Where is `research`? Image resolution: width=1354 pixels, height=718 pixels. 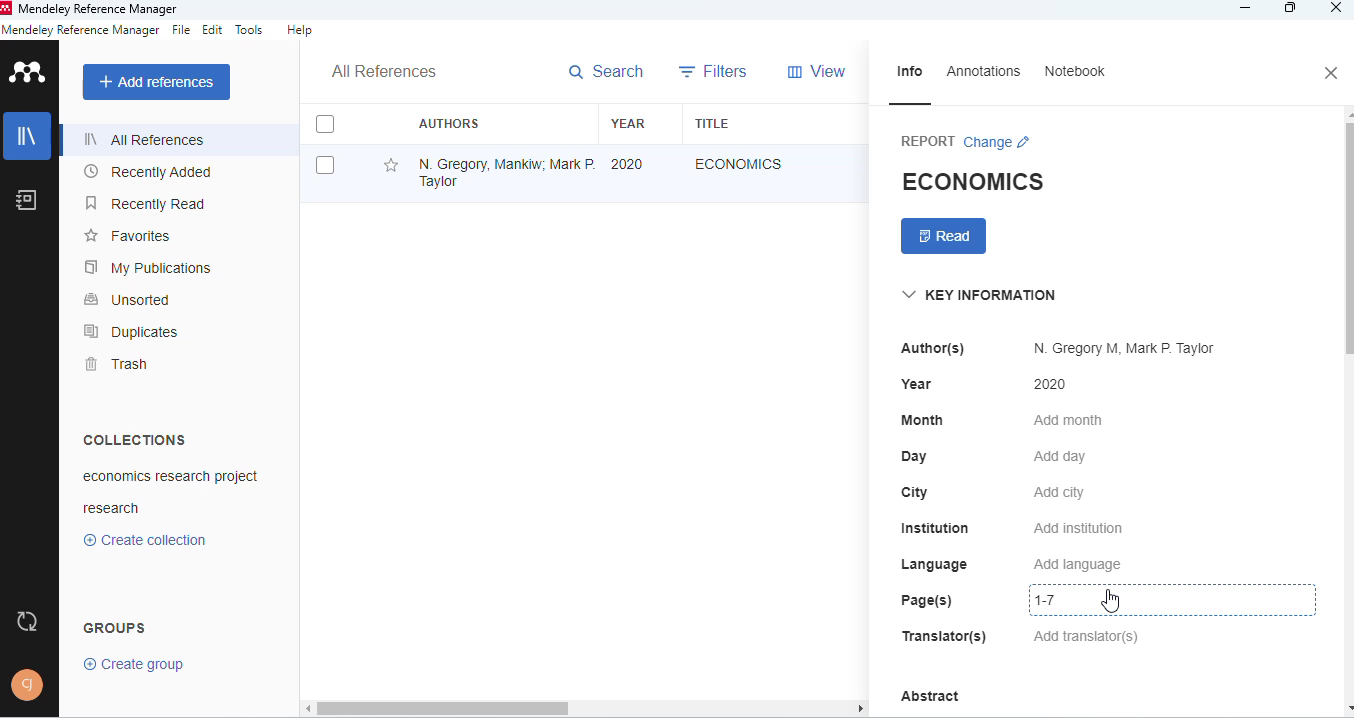
research is located at coordinates (111, 507).